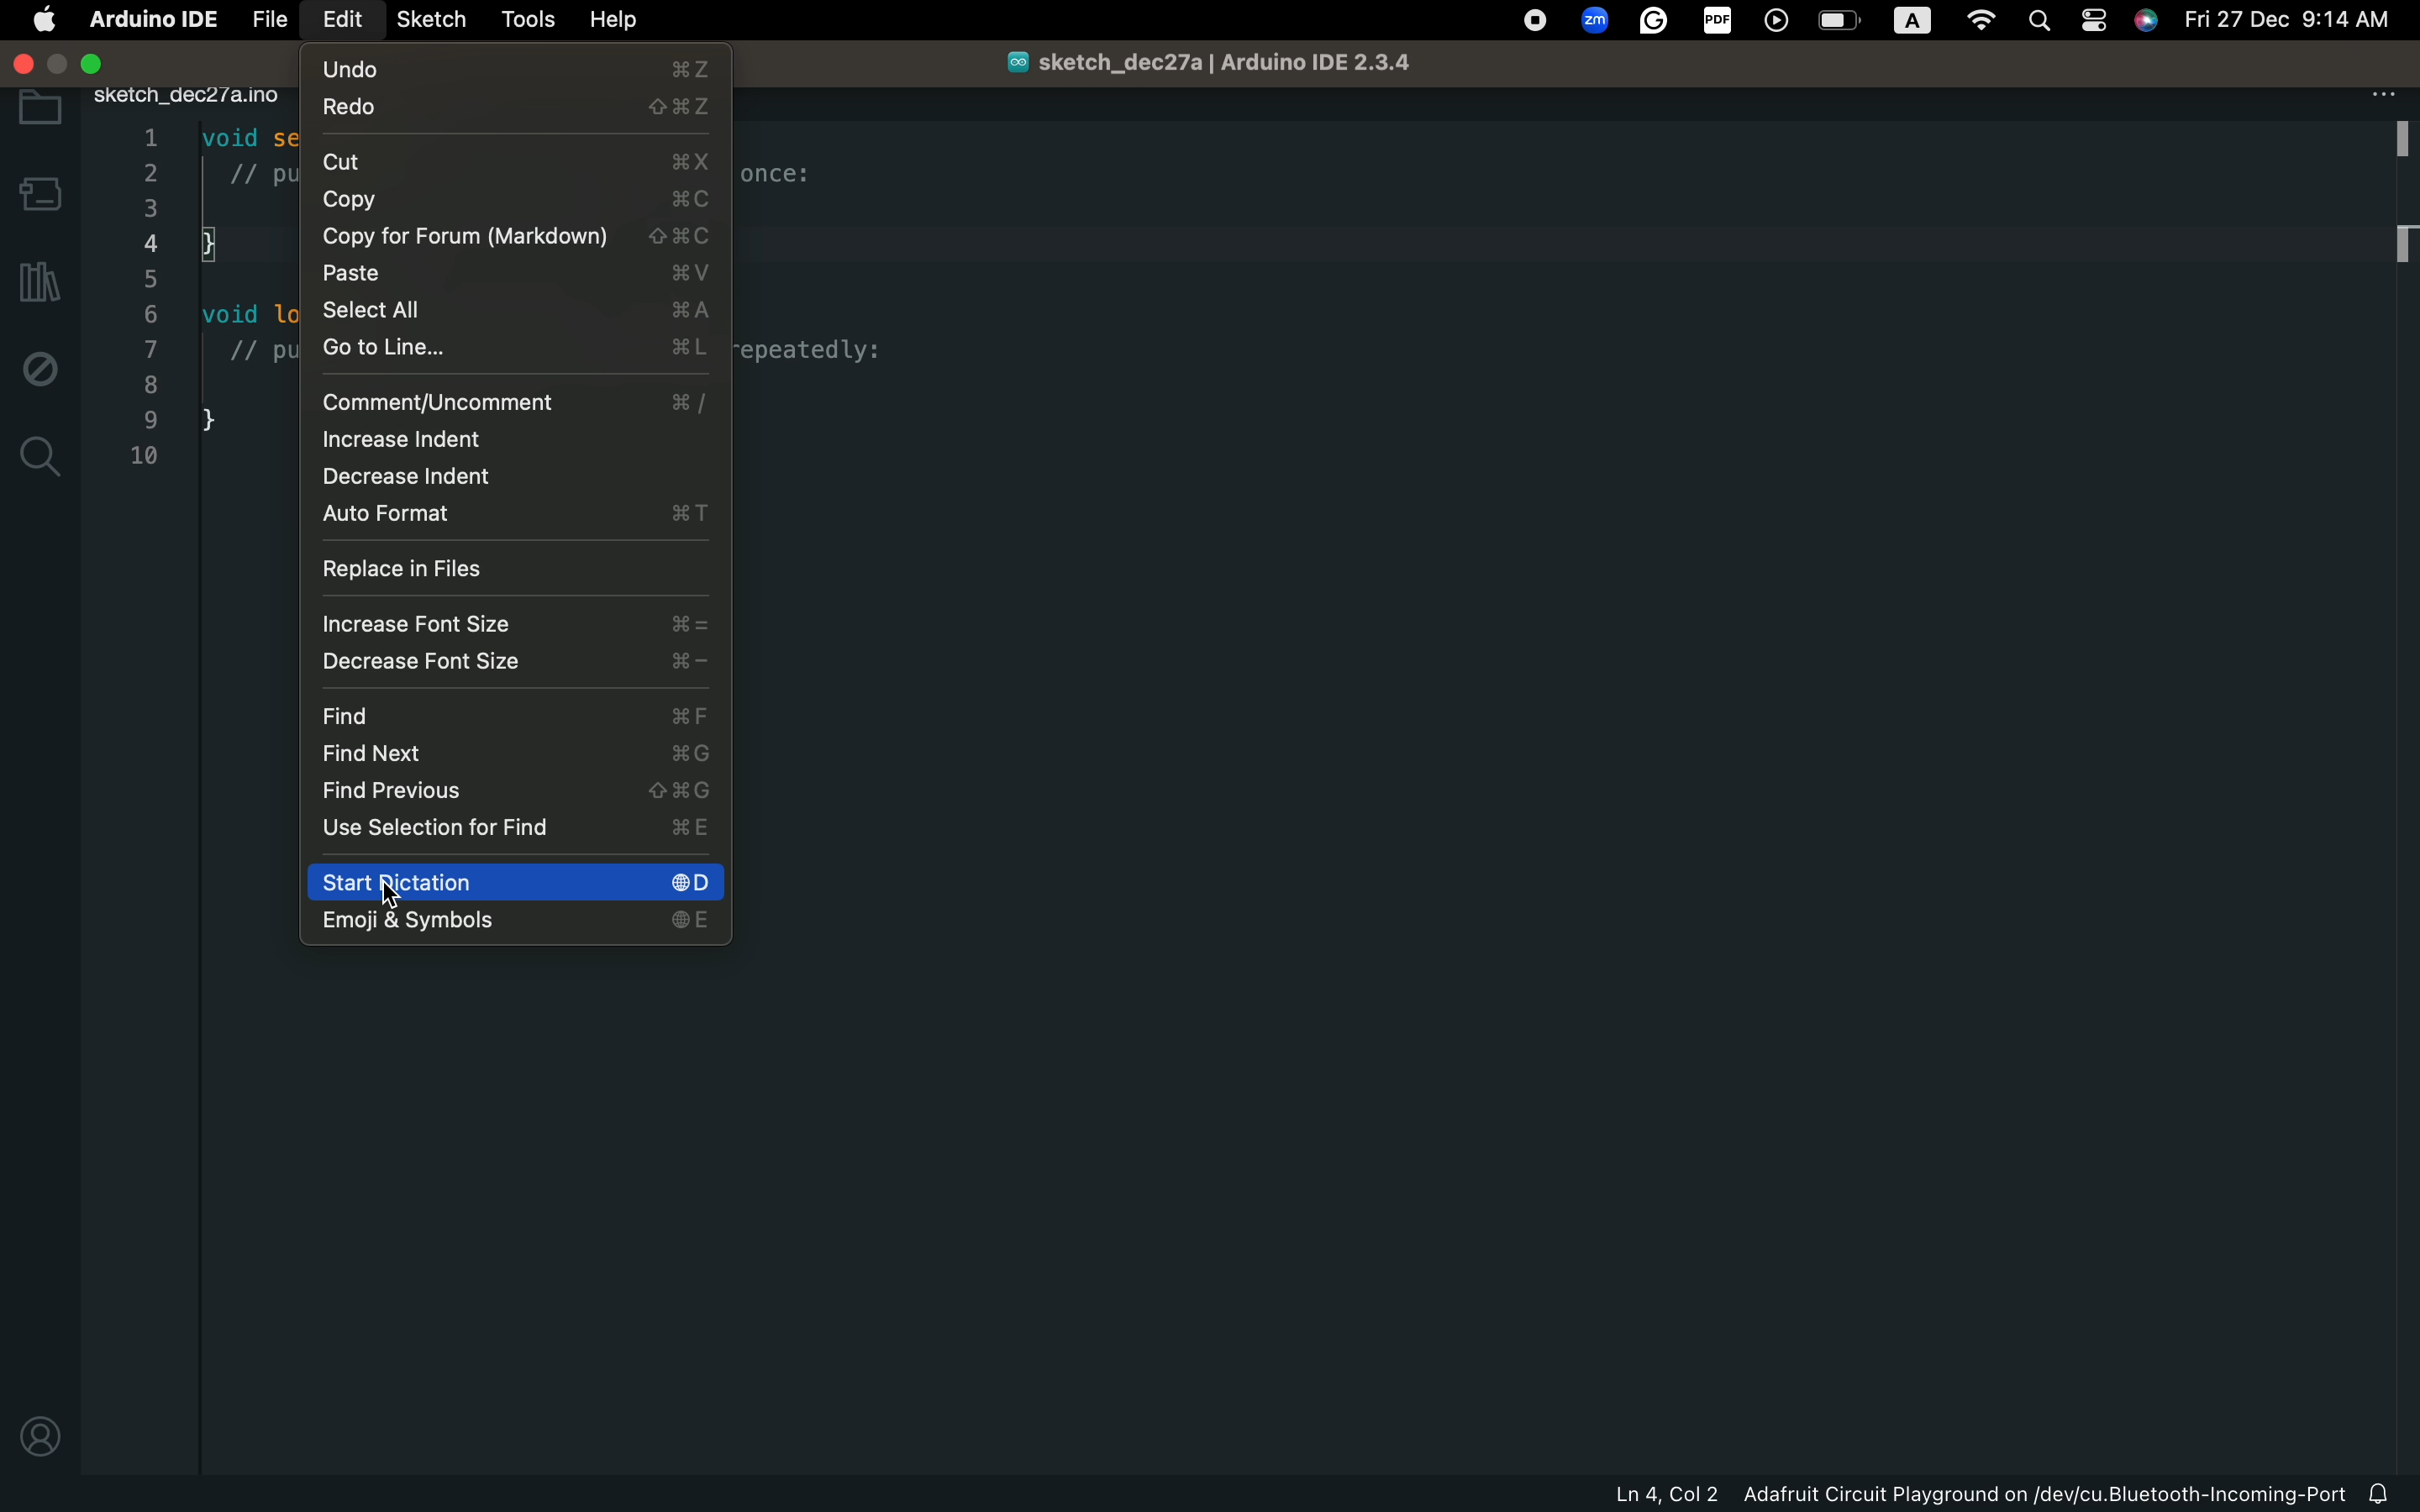  I want to click on paste, so click(515, 274).